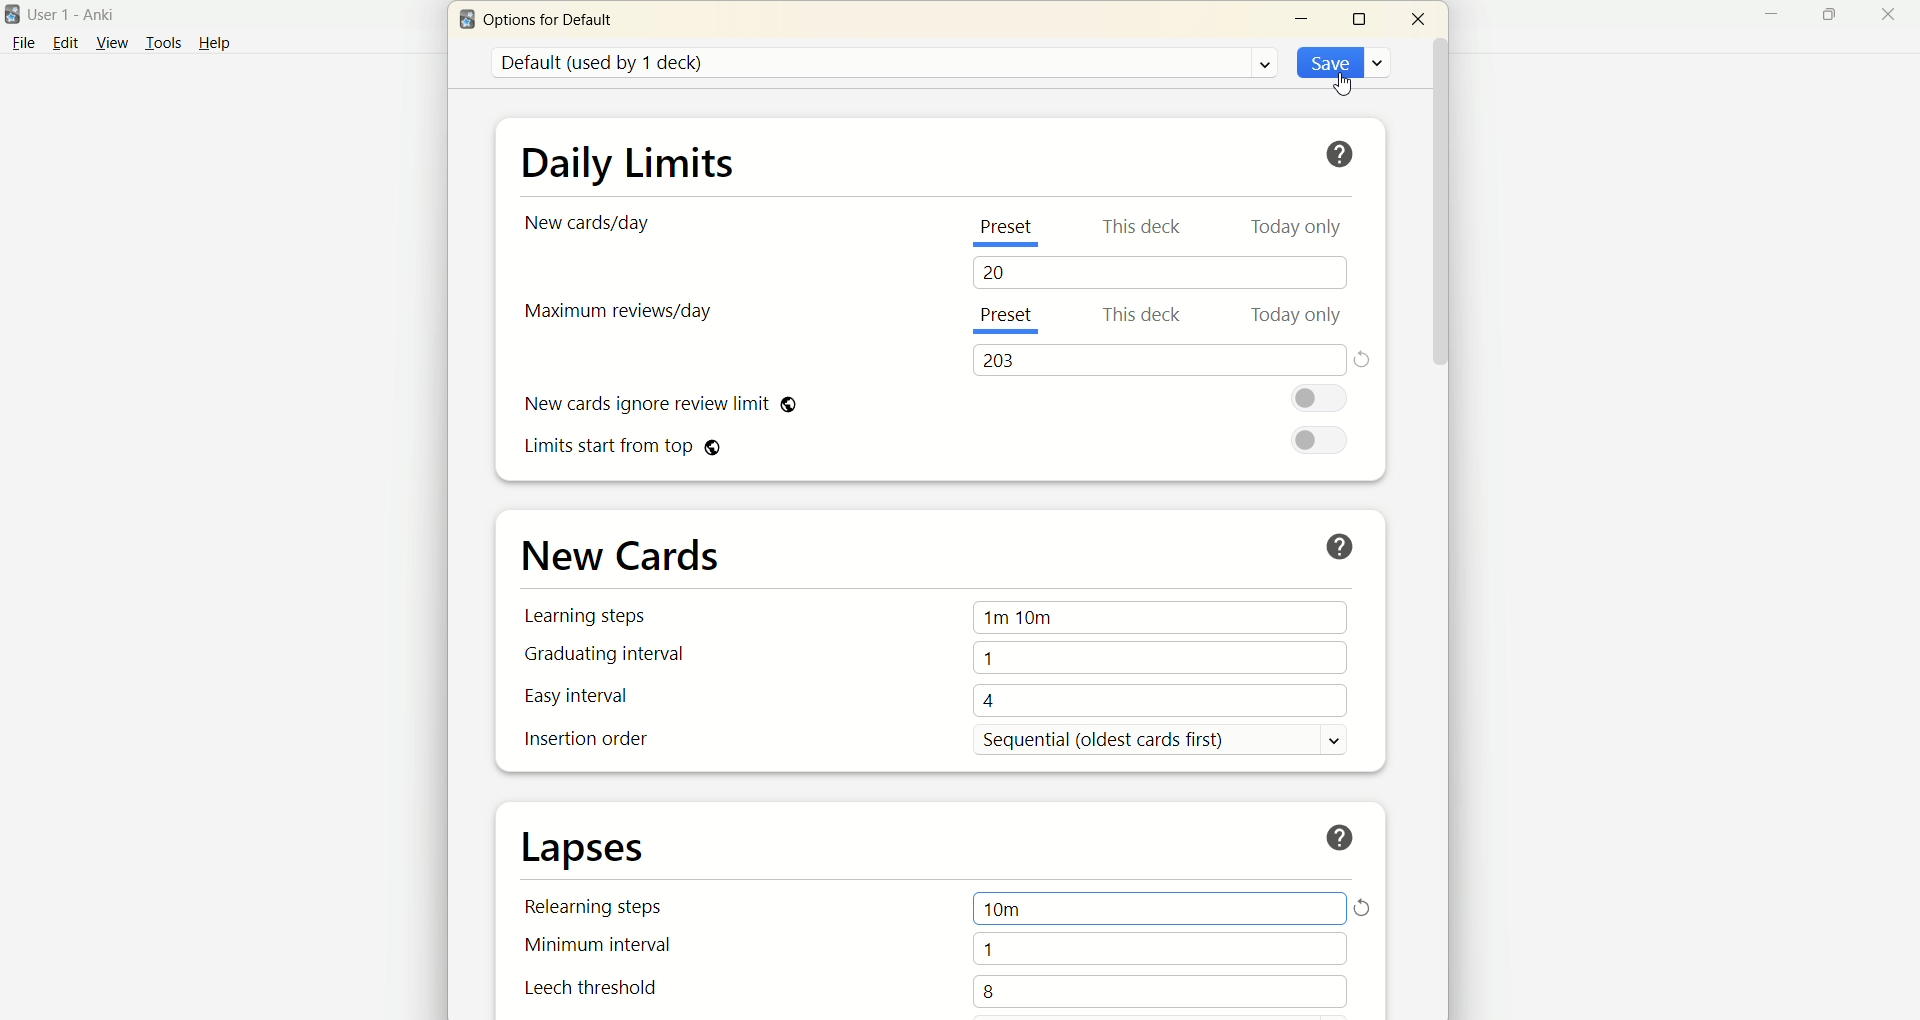  What do you see at coordinates (584, 740) in the screenshot?
I see `insertion order` at bounding box center [584, 740].